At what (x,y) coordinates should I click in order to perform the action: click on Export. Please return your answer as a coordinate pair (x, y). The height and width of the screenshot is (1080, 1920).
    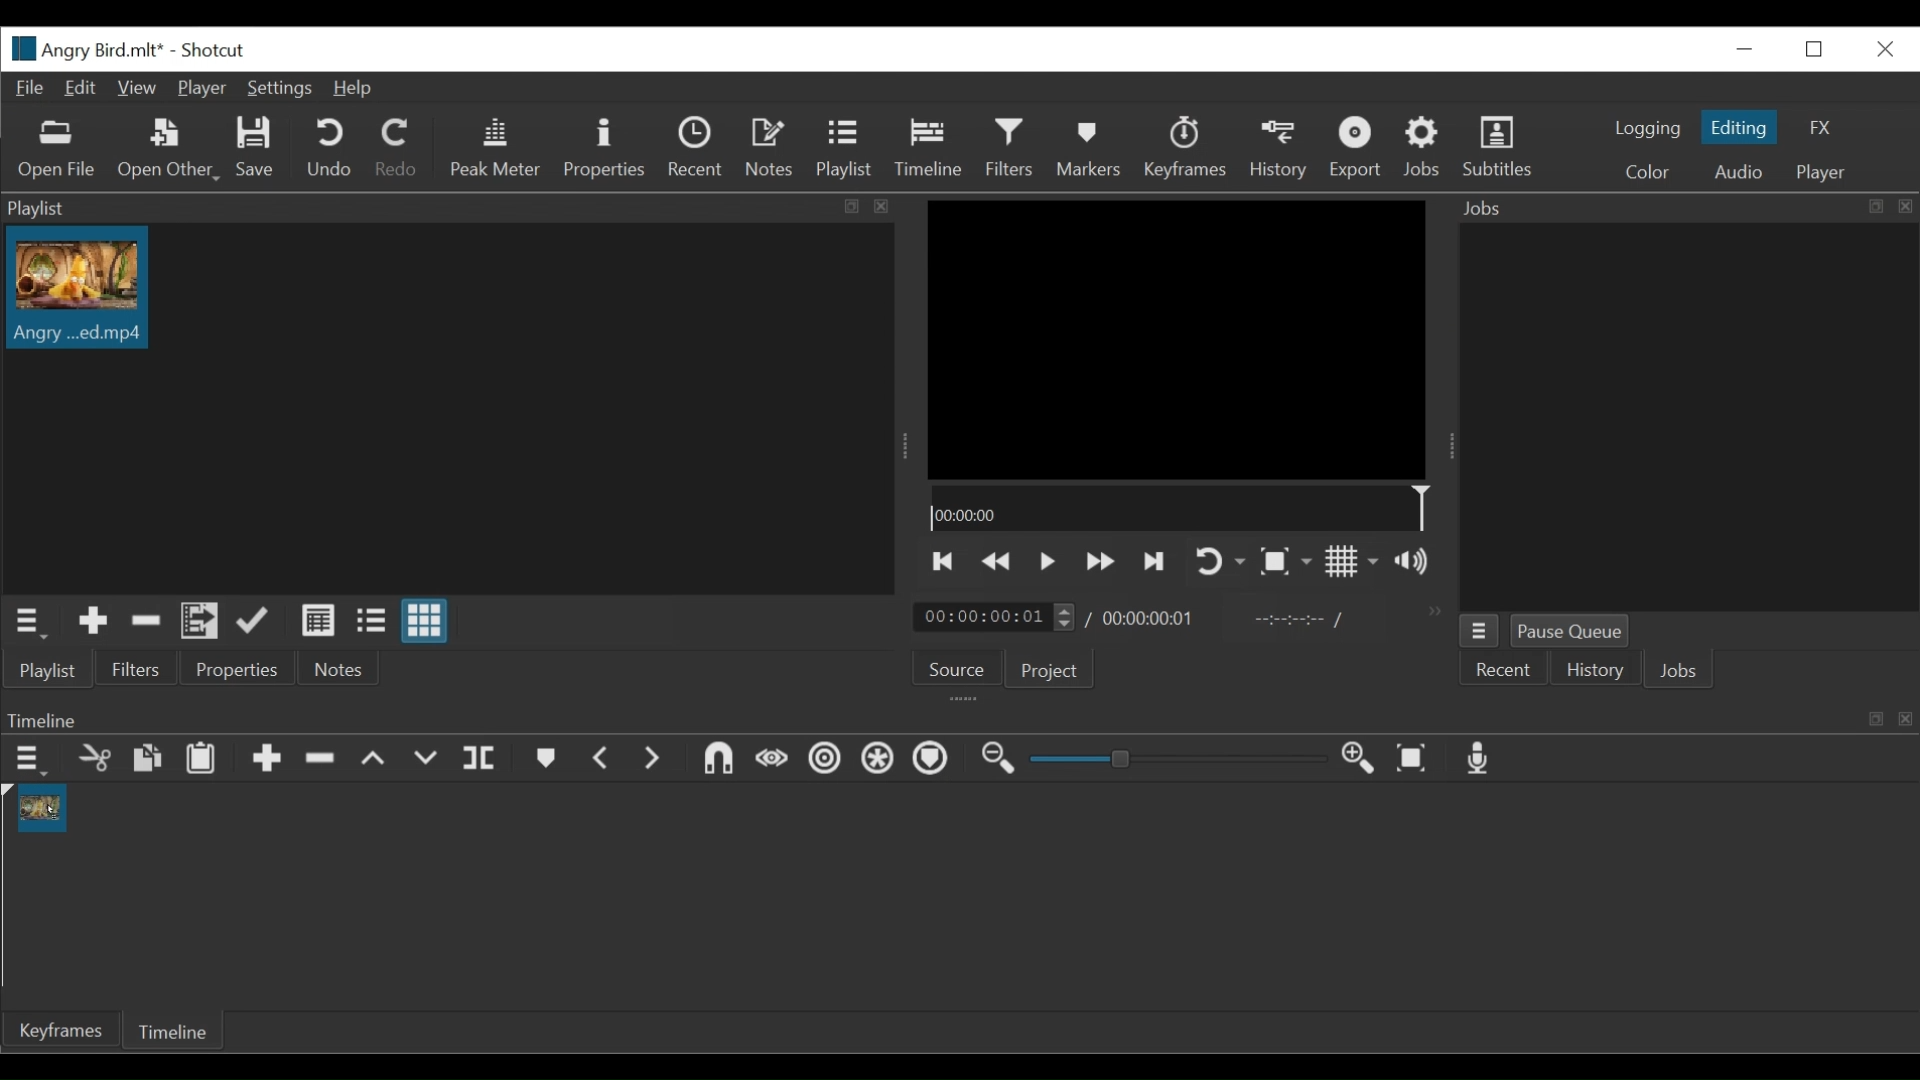
    Looking at the image, I should click on (1359, 150).